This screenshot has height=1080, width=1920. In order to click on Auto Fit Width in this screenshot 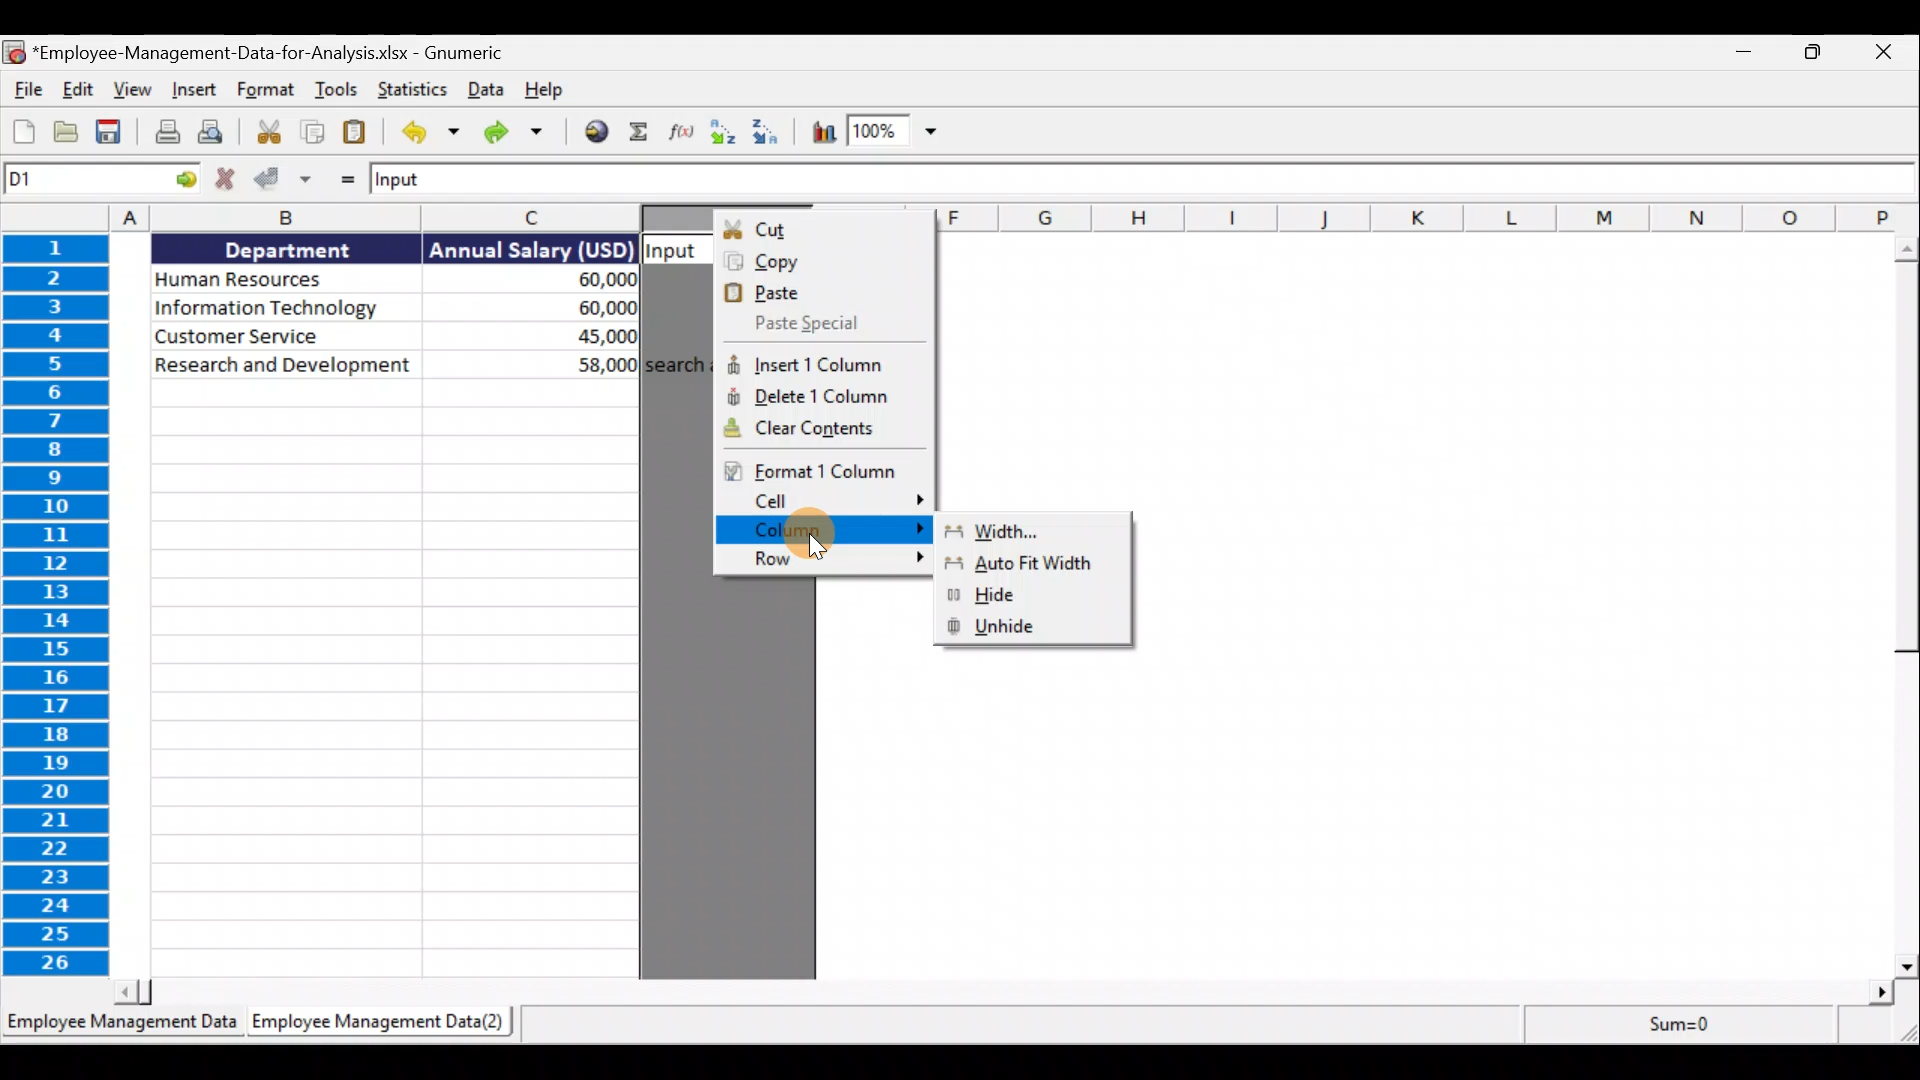, I will do `click(1034, 568)`.